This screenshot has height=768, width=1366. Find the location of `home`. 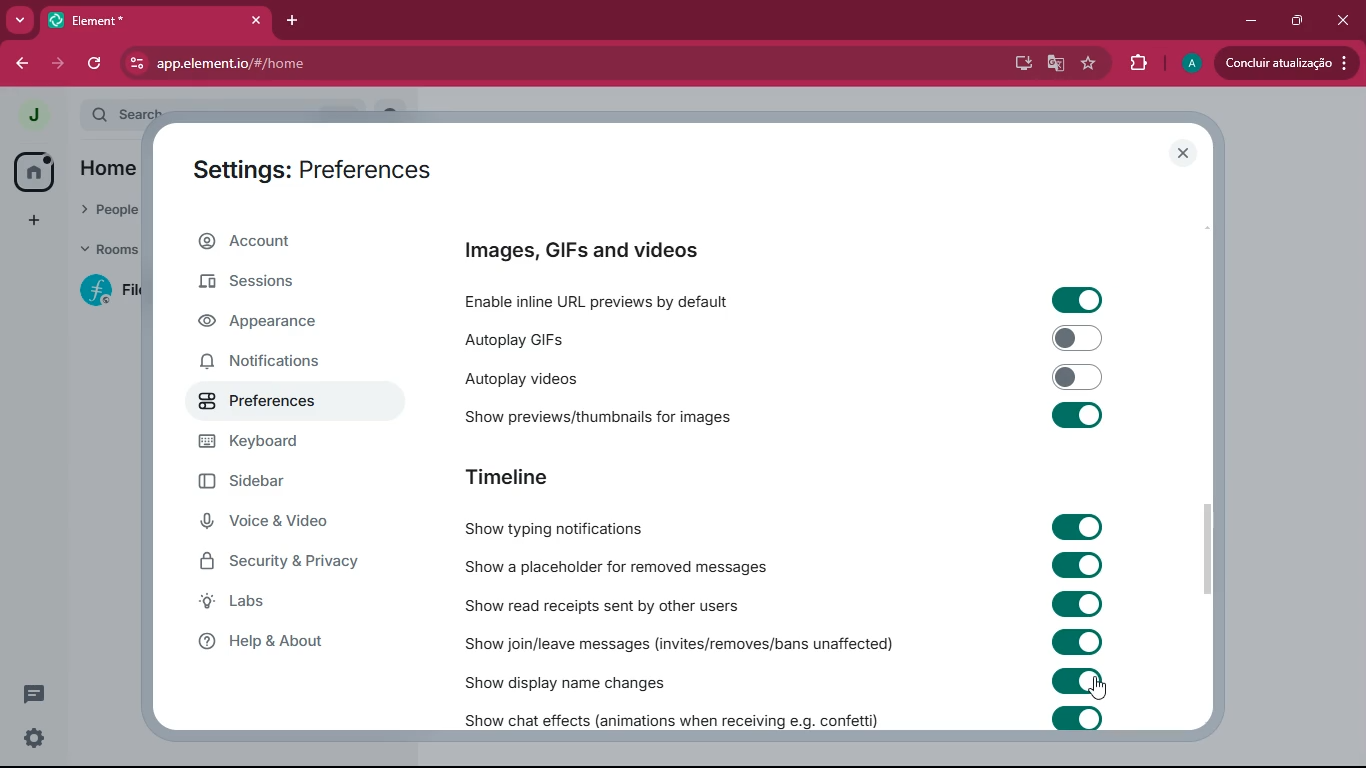

home is located at coordinates (34, 172).